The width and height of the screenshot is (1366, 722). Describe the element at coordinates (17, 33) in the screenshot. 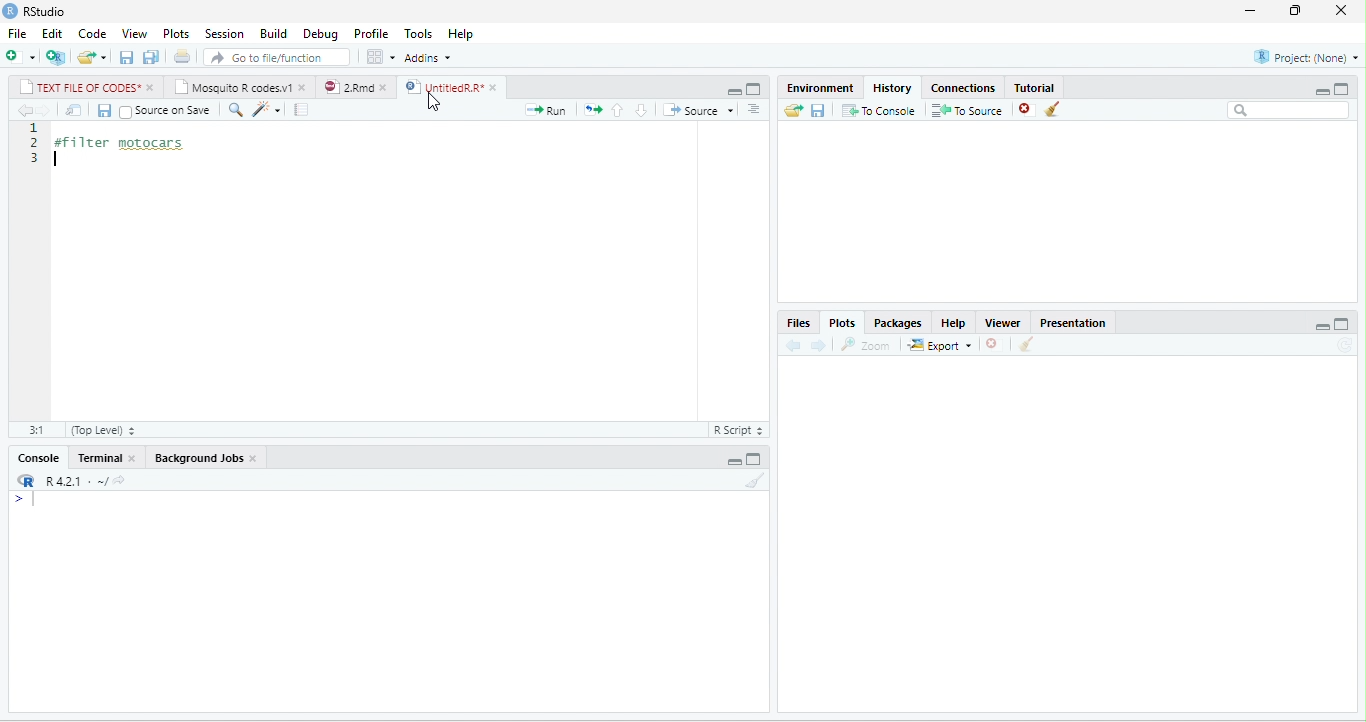

I see `File` at that location.